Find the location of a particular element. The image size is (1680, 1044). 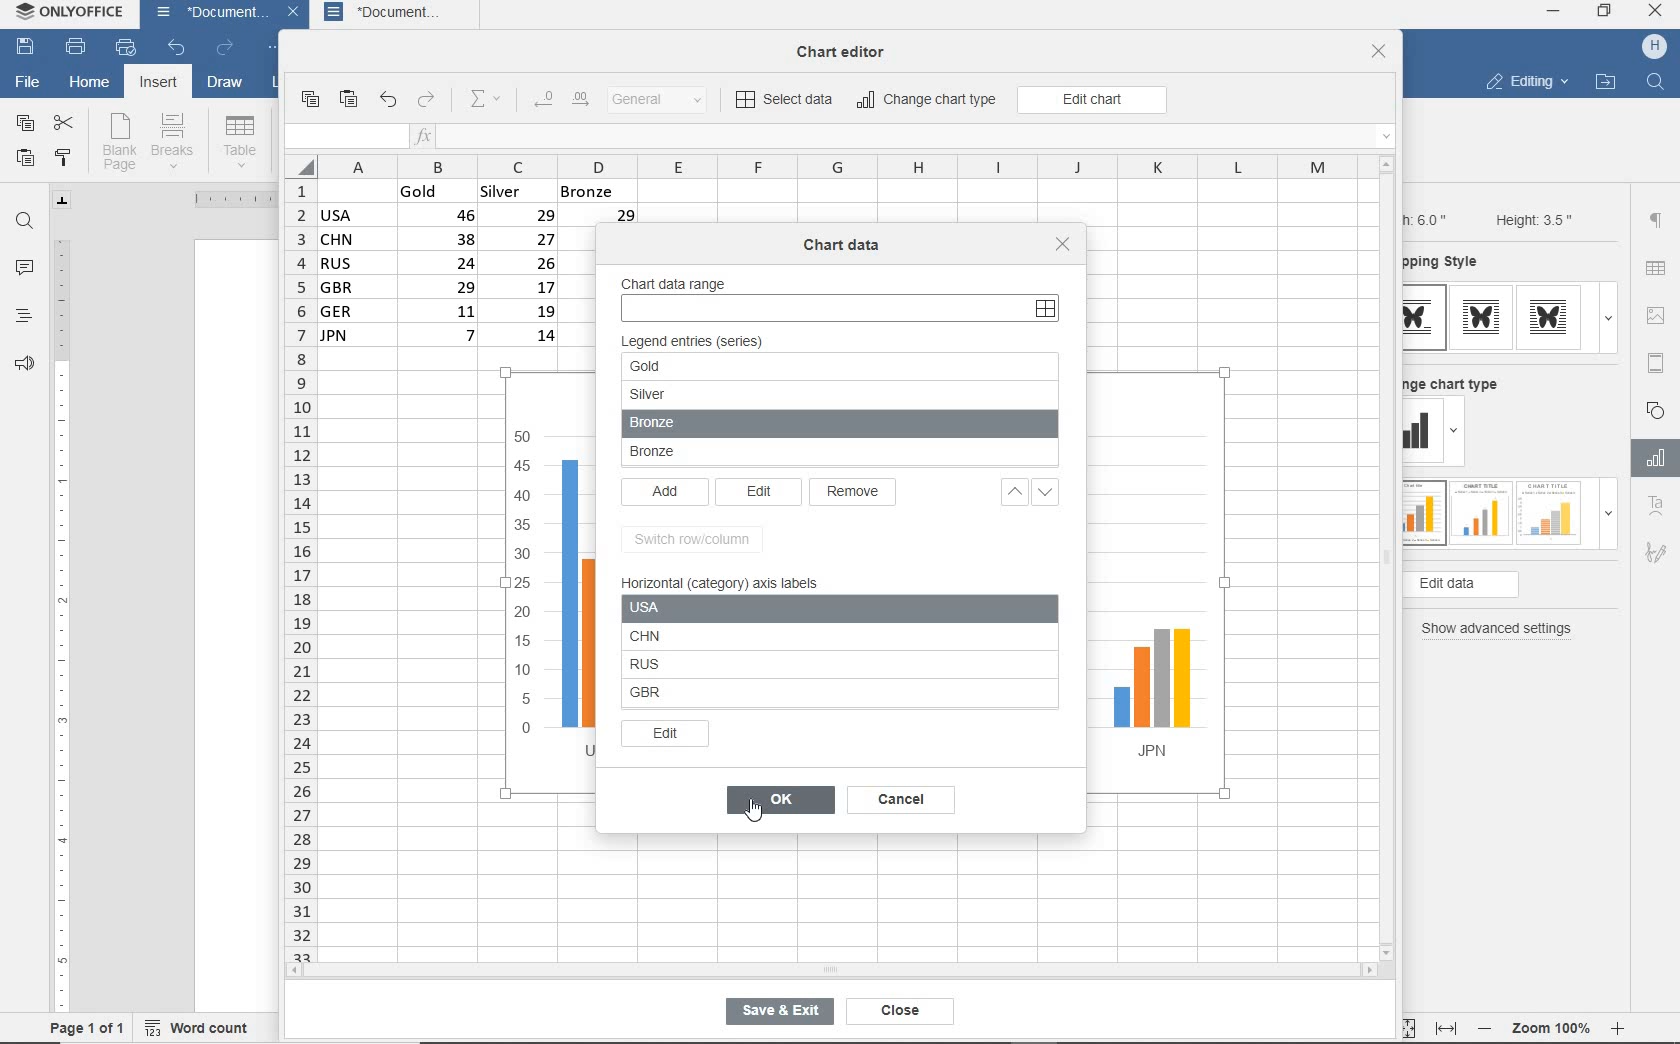

edit data is located at coordinates (1494, 585).